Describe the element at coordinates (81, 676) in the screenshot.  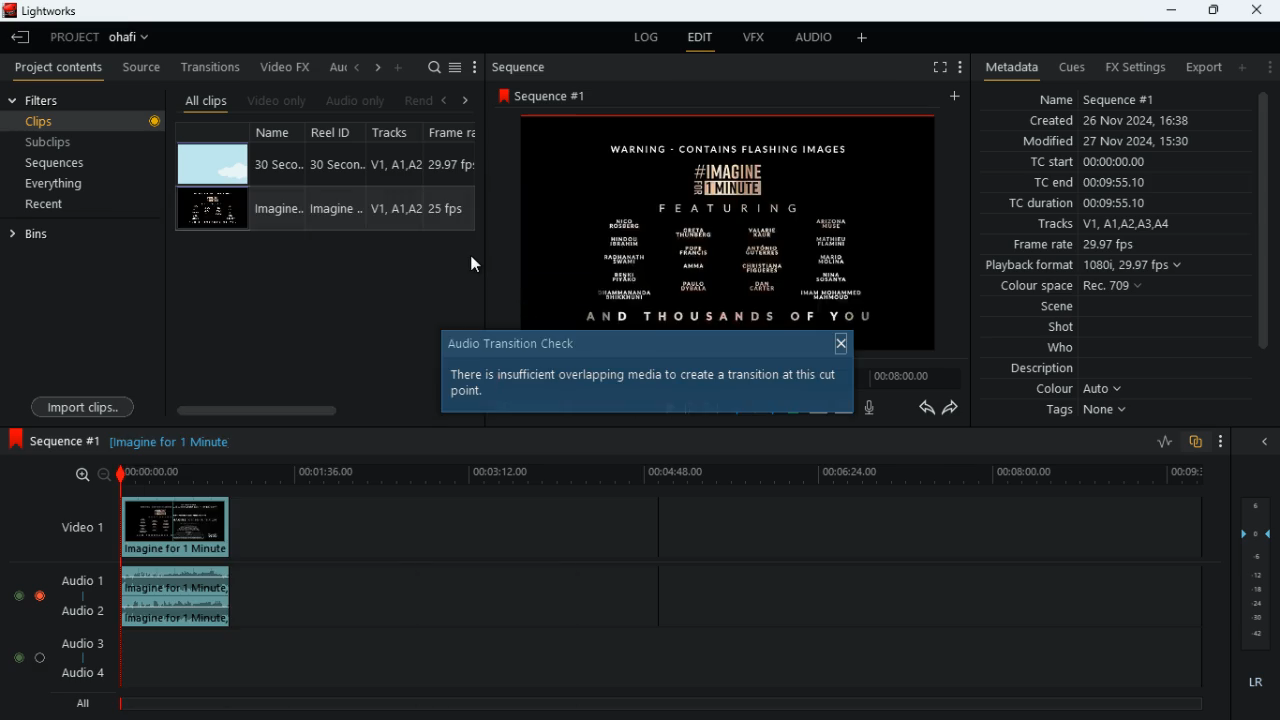
I see `audio 4` at that location.